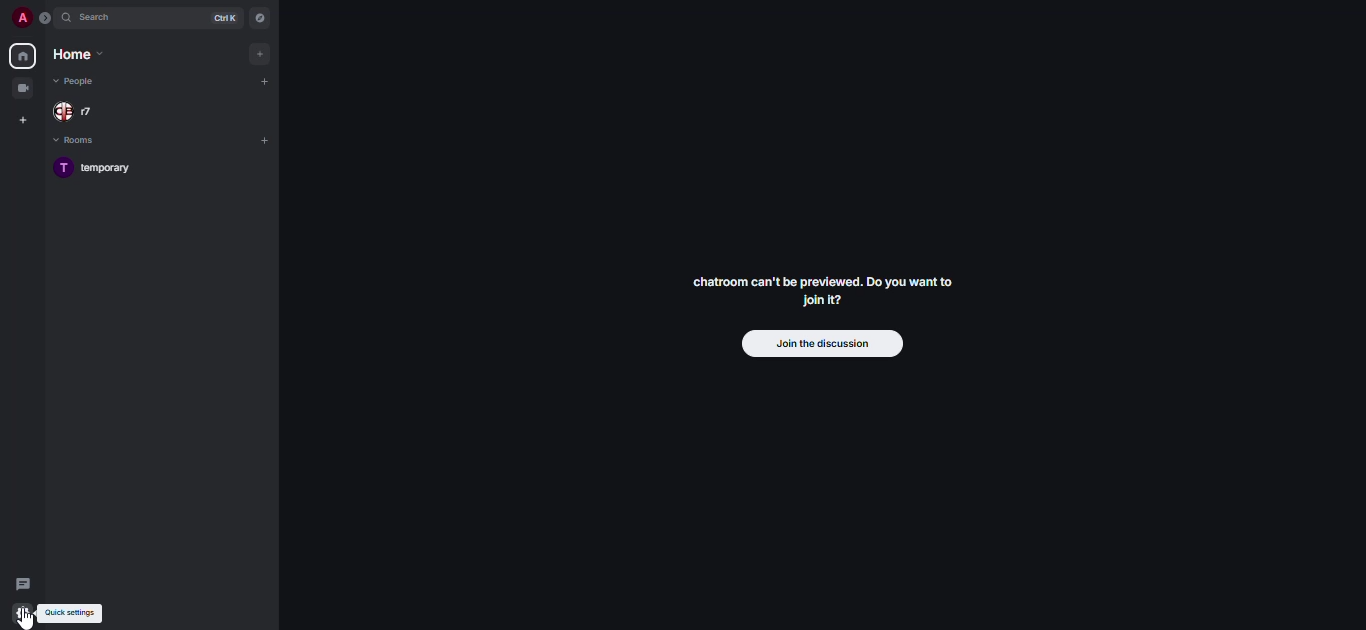 The image size is (1366, 630). I want to click on create space, so click(24, 121).